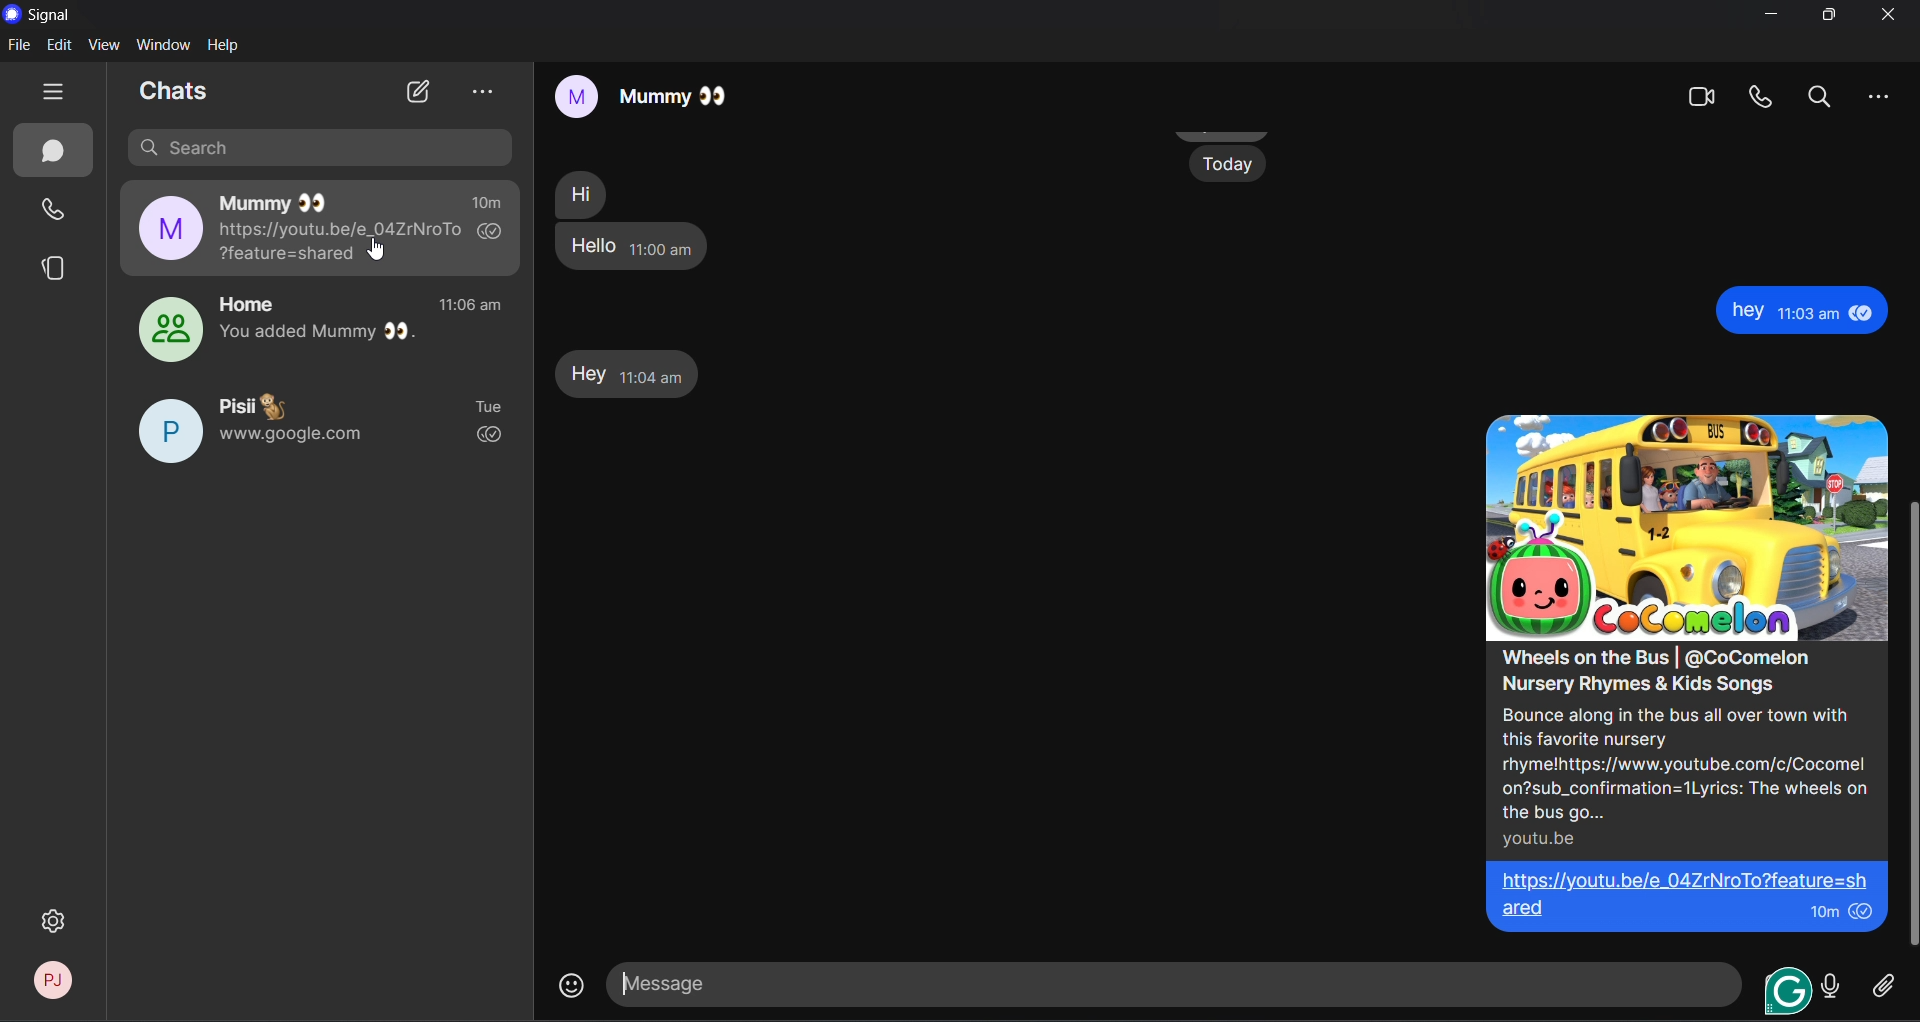  Describe the element at coordinates (584, 191) in the screenshot. I see `hi` at that location.